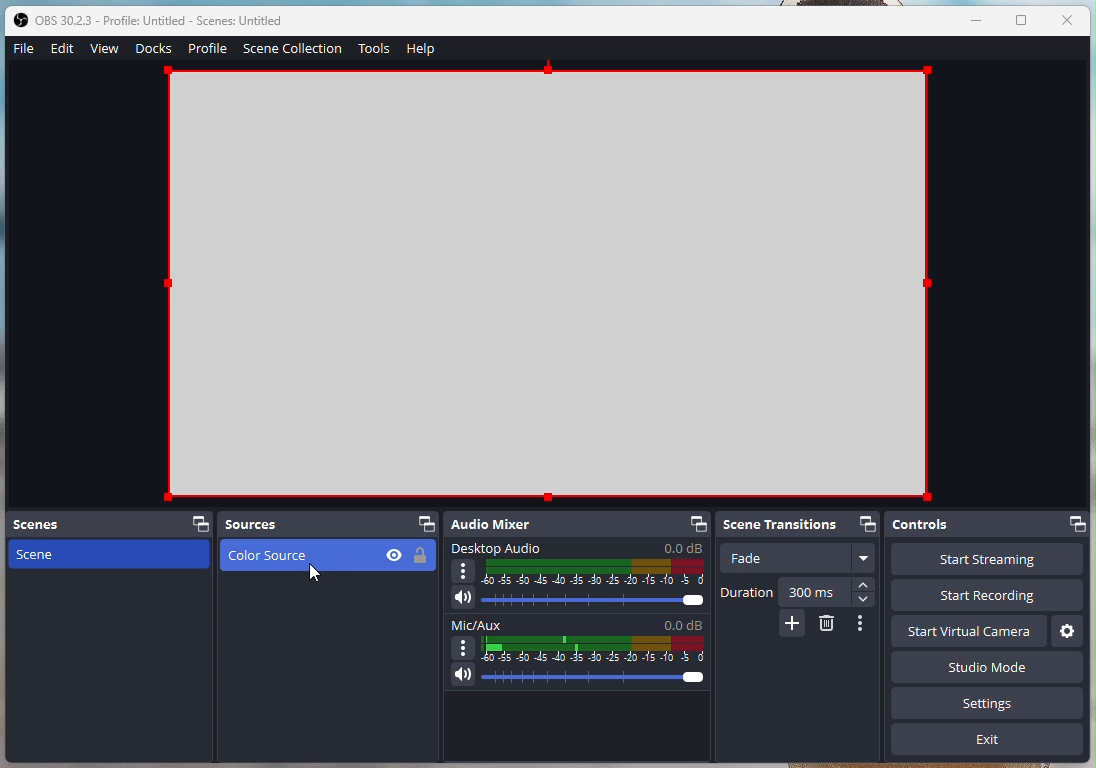 The height and width of the screenshot is (768, 1096). What do you see at coordinates (328, 524) in the screenshot?
I see `Sources` at bounding box center [328, 524].